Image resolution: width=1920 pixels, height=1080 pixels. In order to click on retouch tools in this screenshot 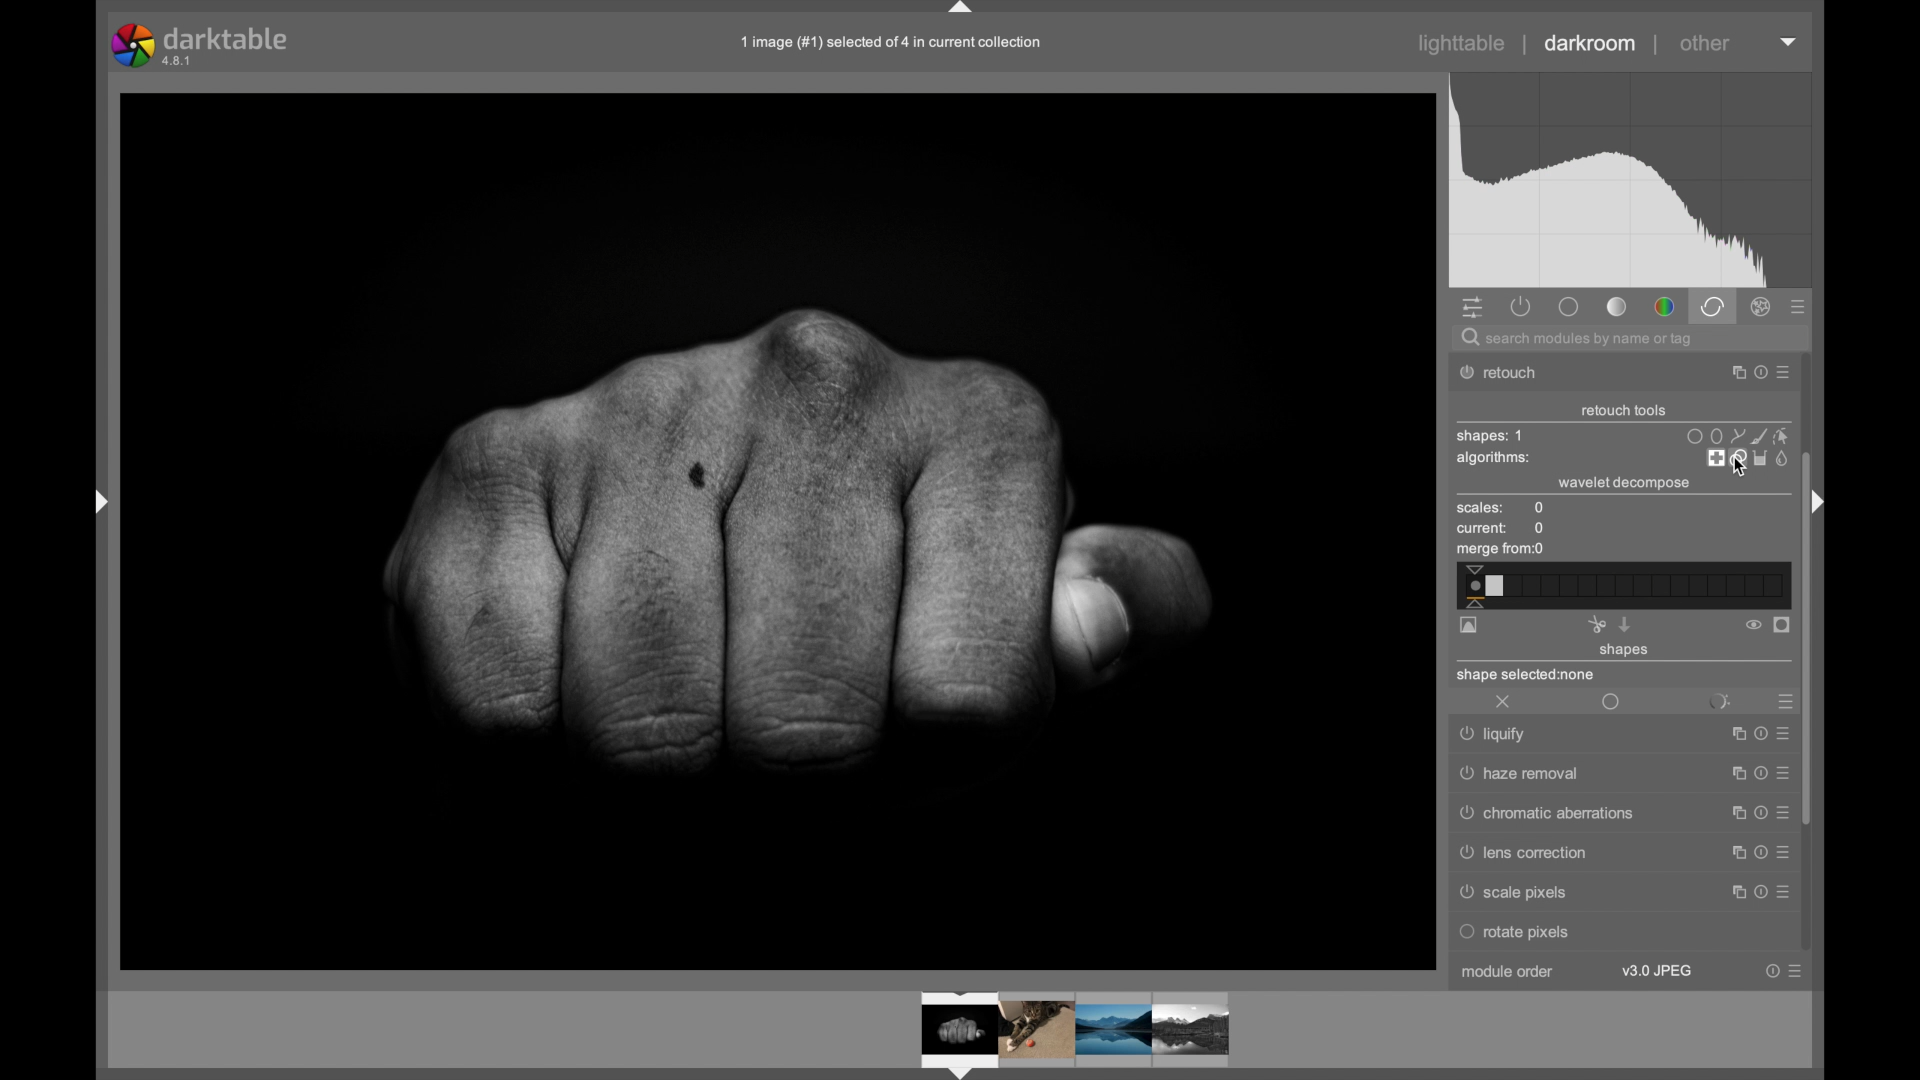, I will do `click(1624, 411)`.